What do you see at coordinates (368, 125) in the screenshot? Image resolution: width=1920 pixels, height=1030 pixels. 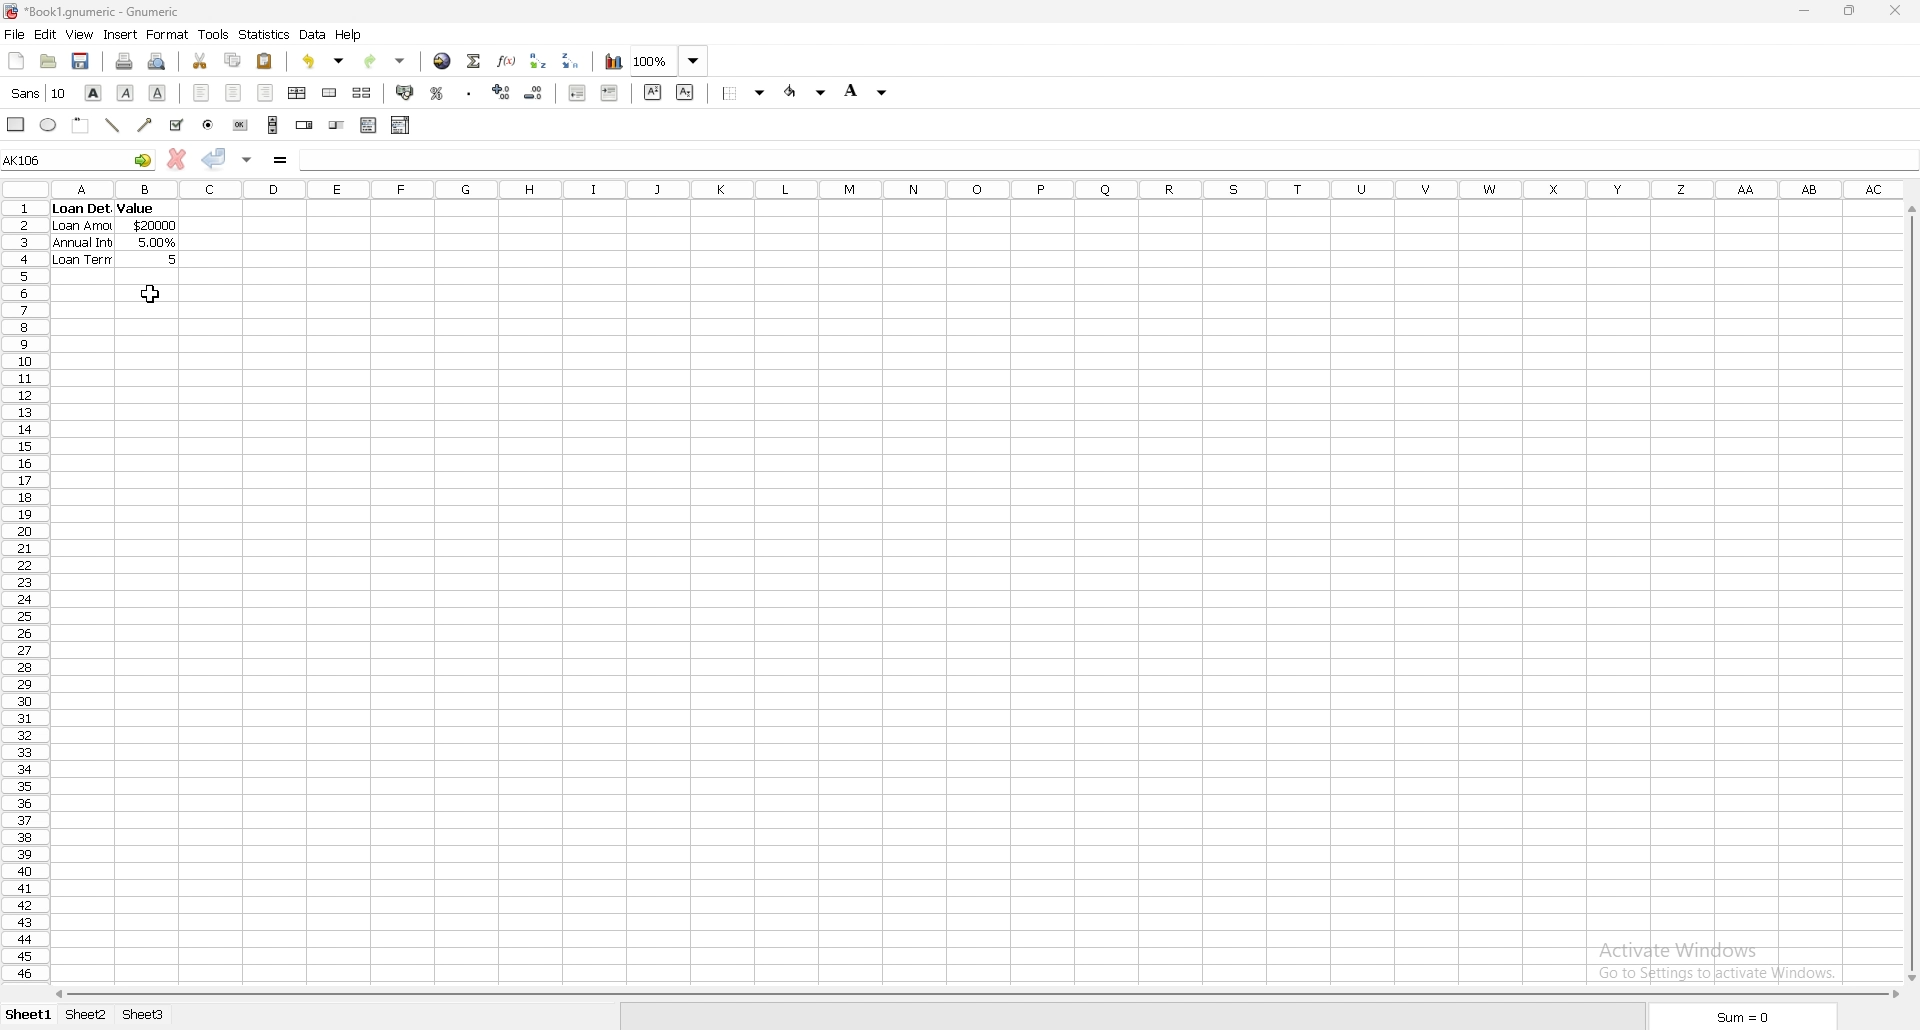 I see `list` at bounding box center [368, 125].